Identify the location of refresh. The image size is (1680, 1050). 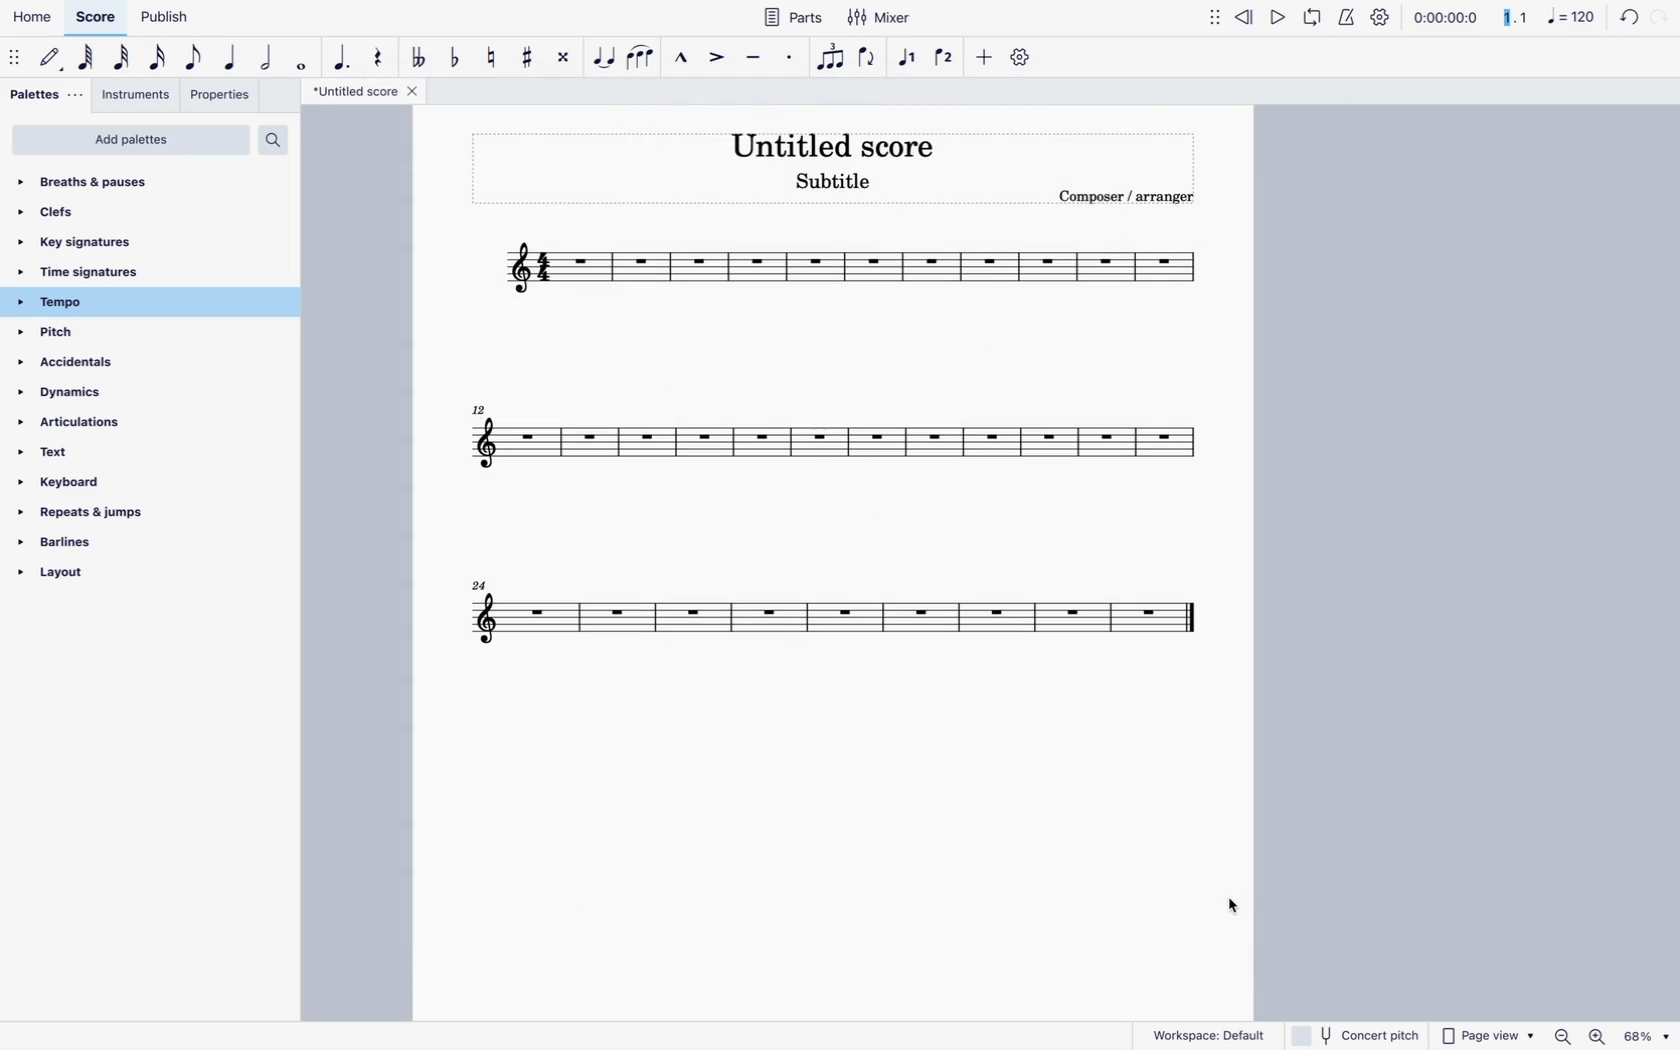
(1635, 18).